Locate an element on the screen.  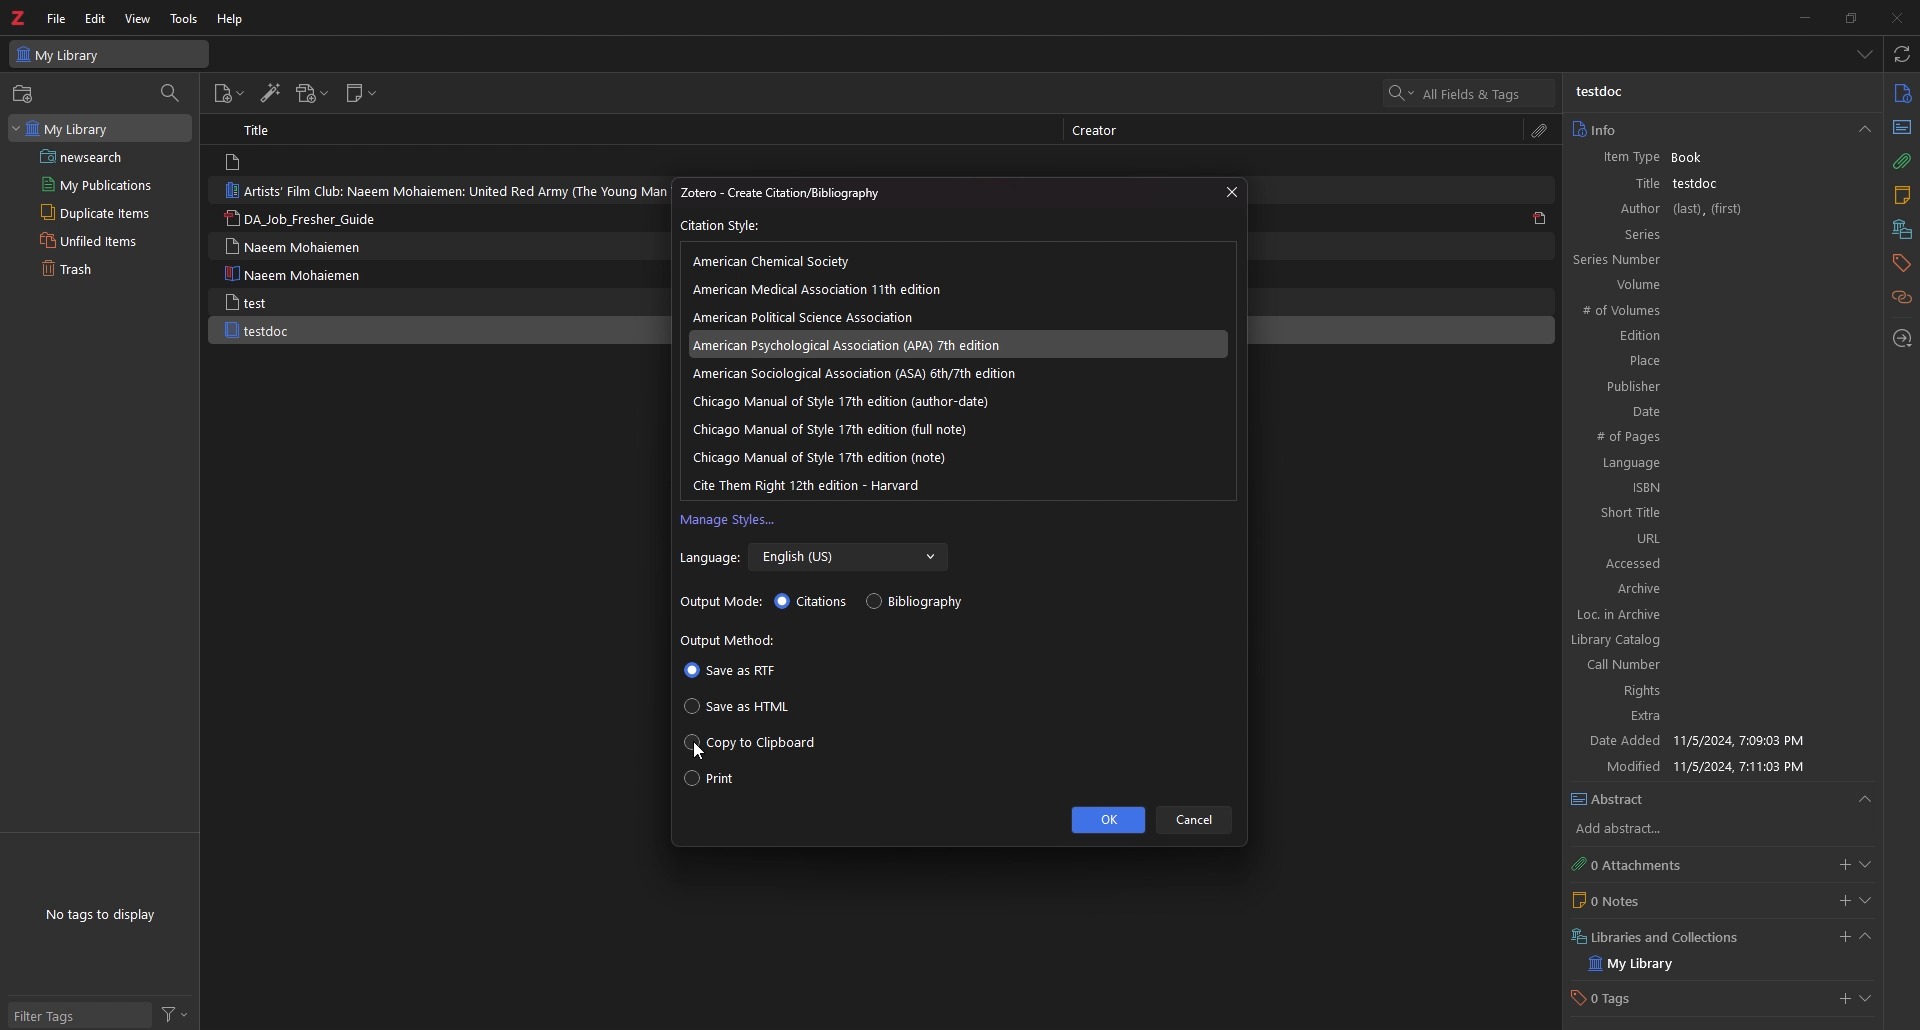
filter is located at coordinates (175, 1015).